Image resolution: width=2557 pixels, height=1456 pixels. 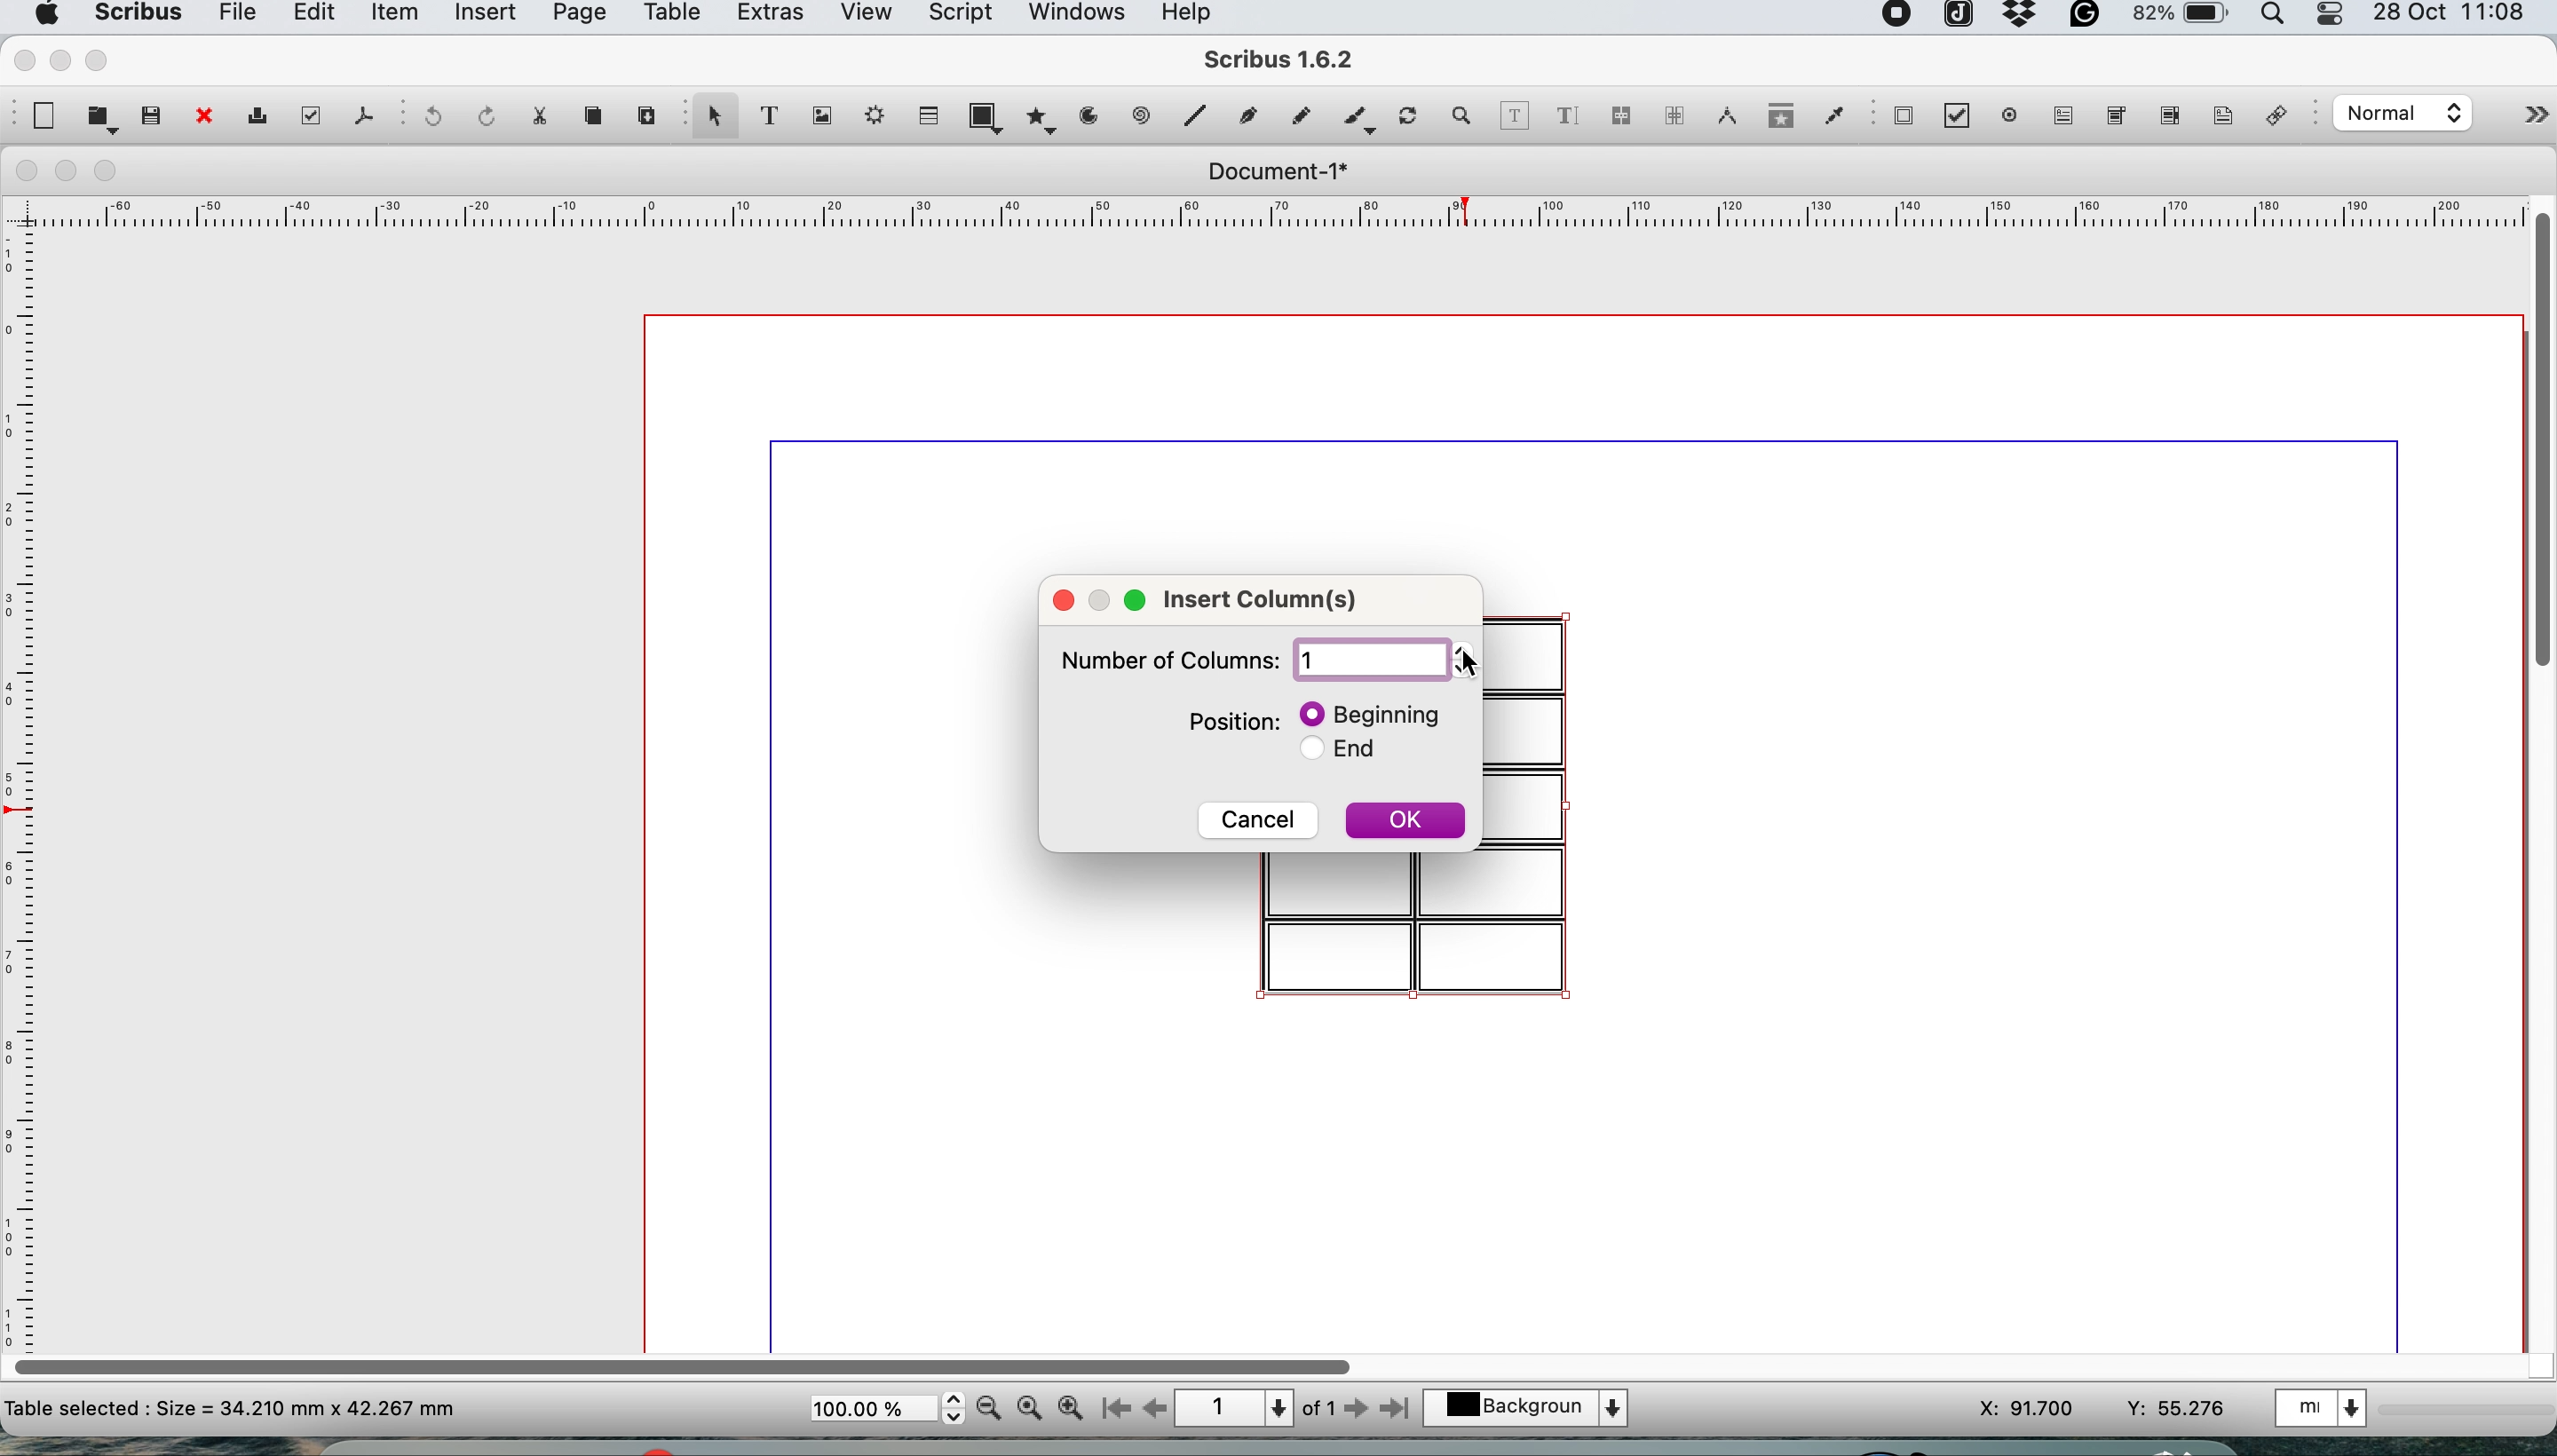 What do you see at coordinates (1254, 1409) in the screenshot?
I see `page 1 of 1` at bounding box center [1254, 1409].